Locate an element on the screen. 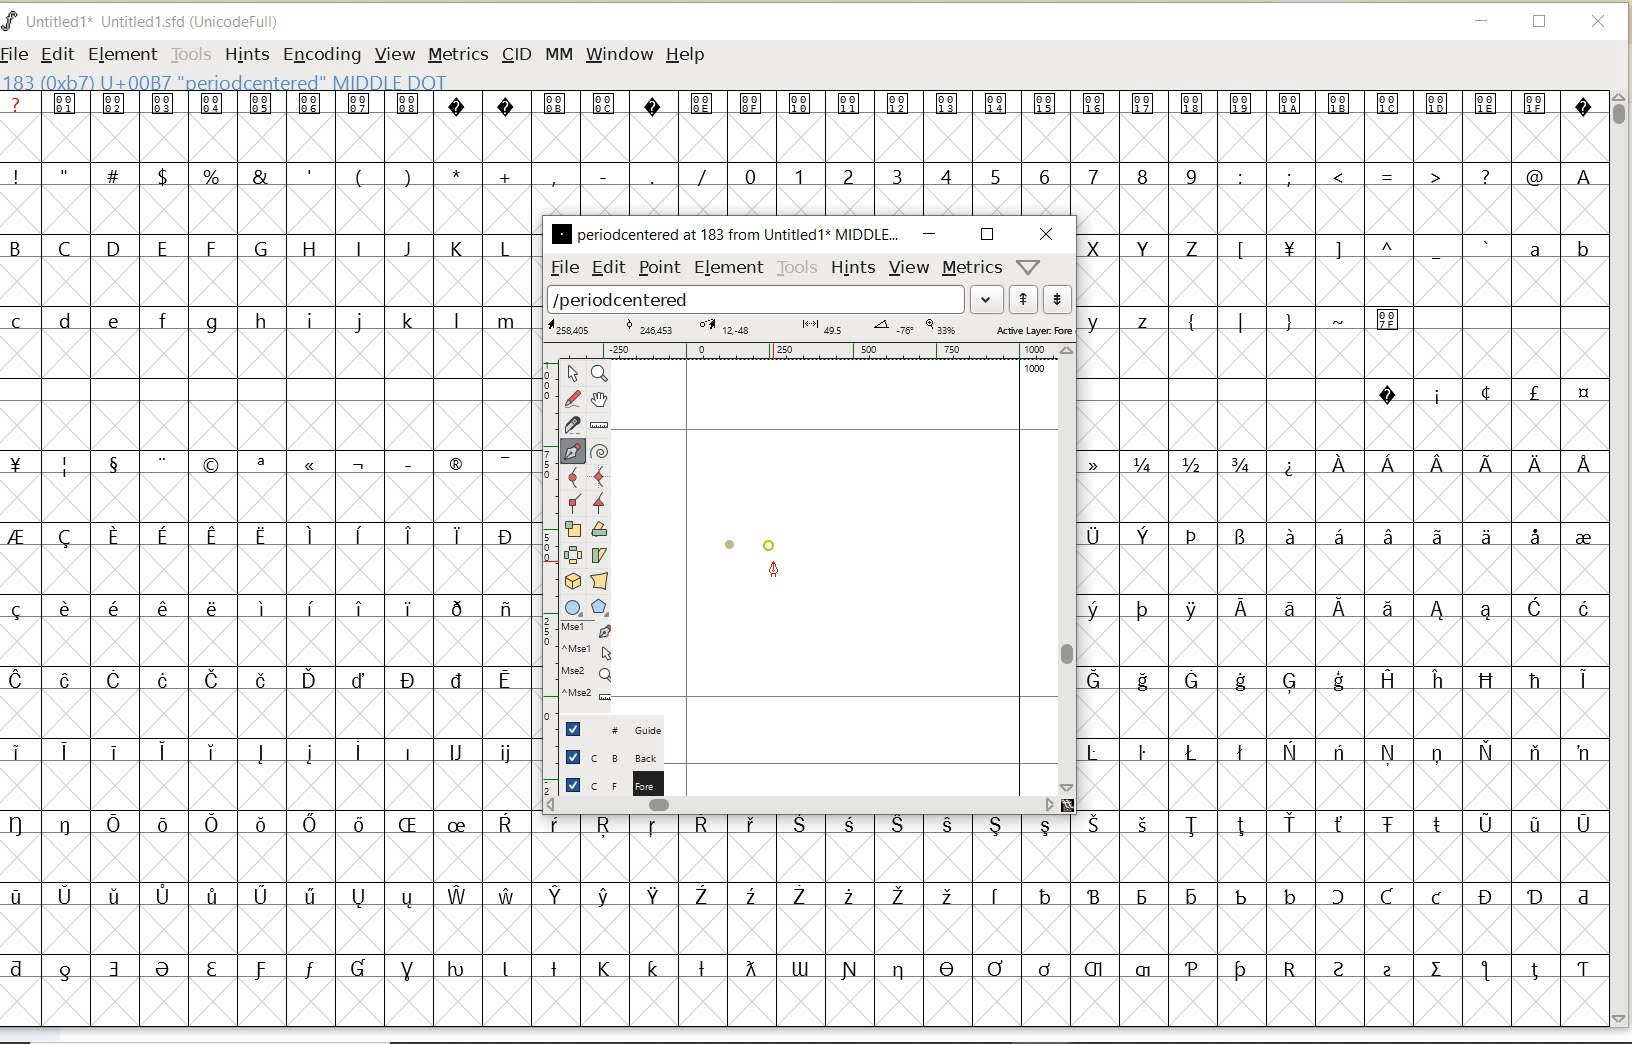  tools is located at coordinates (797, 268).